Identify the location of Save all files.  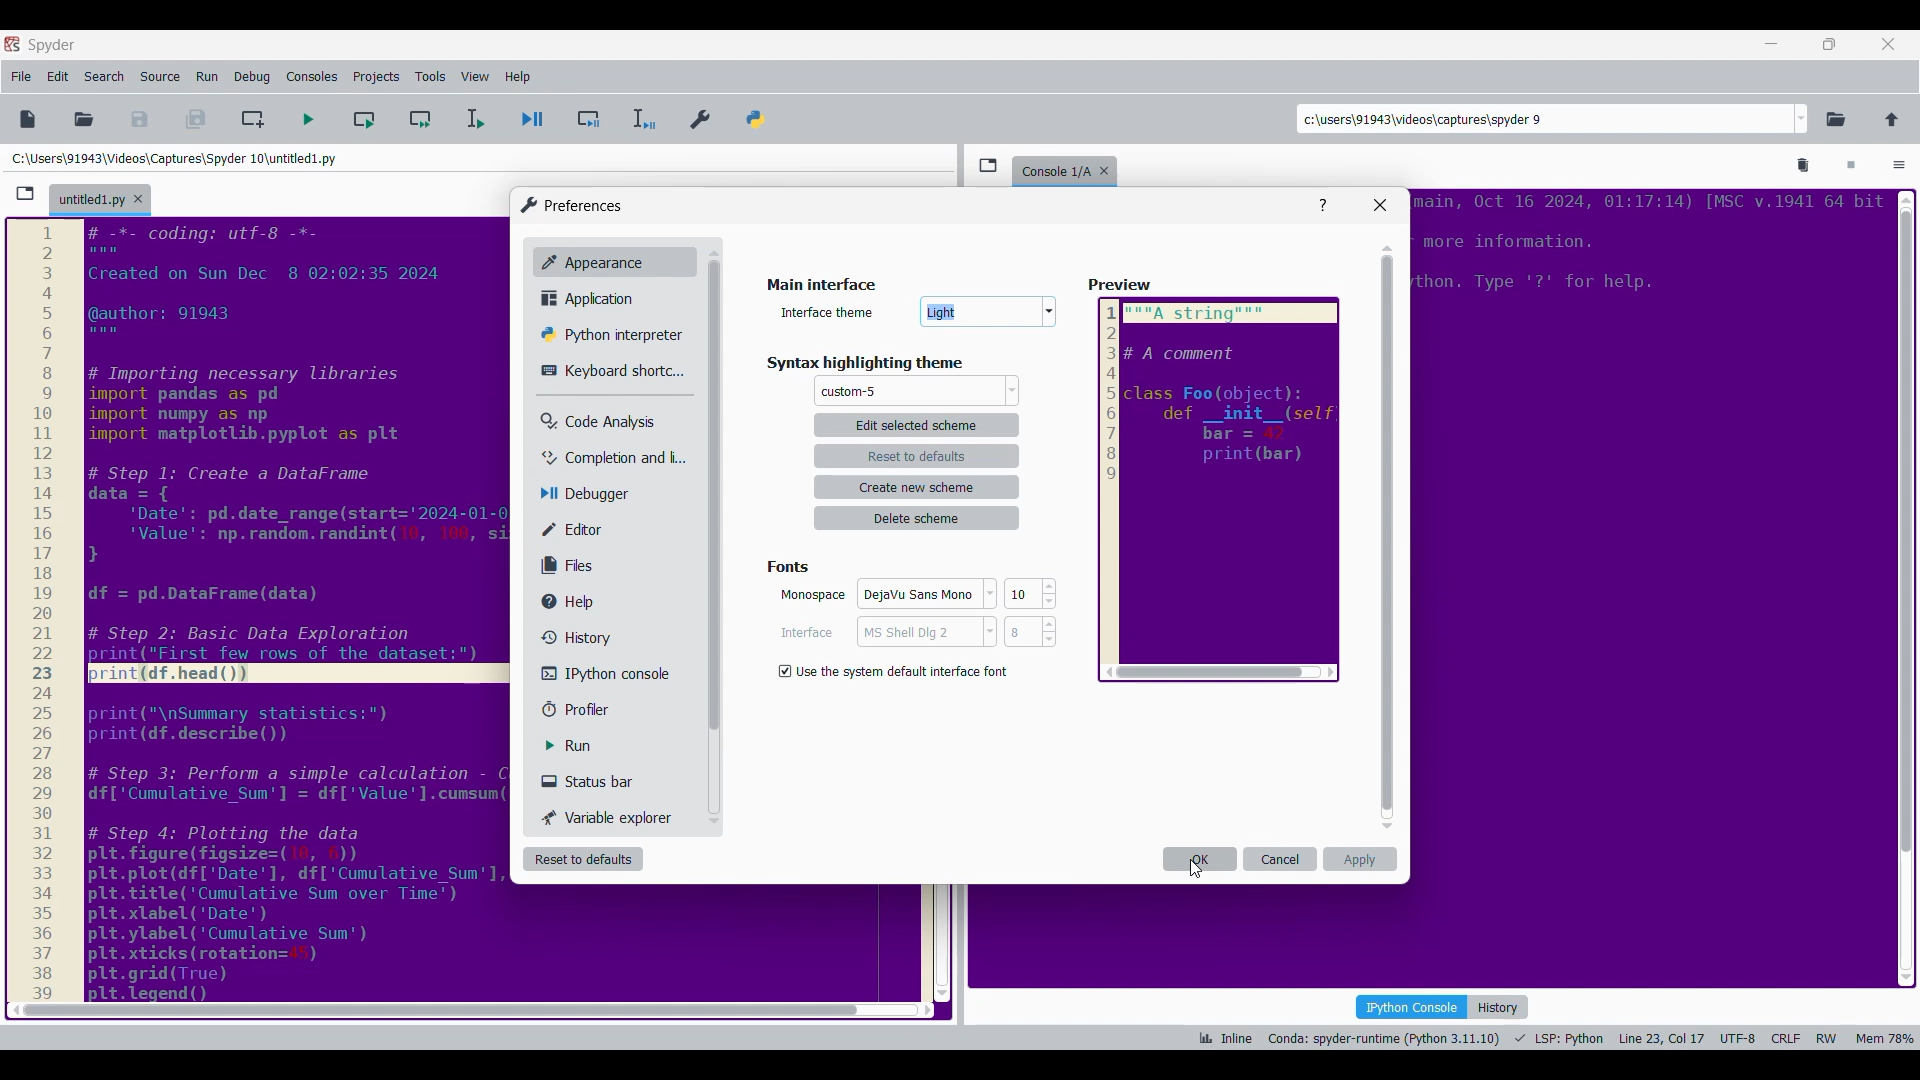
(195, 119).